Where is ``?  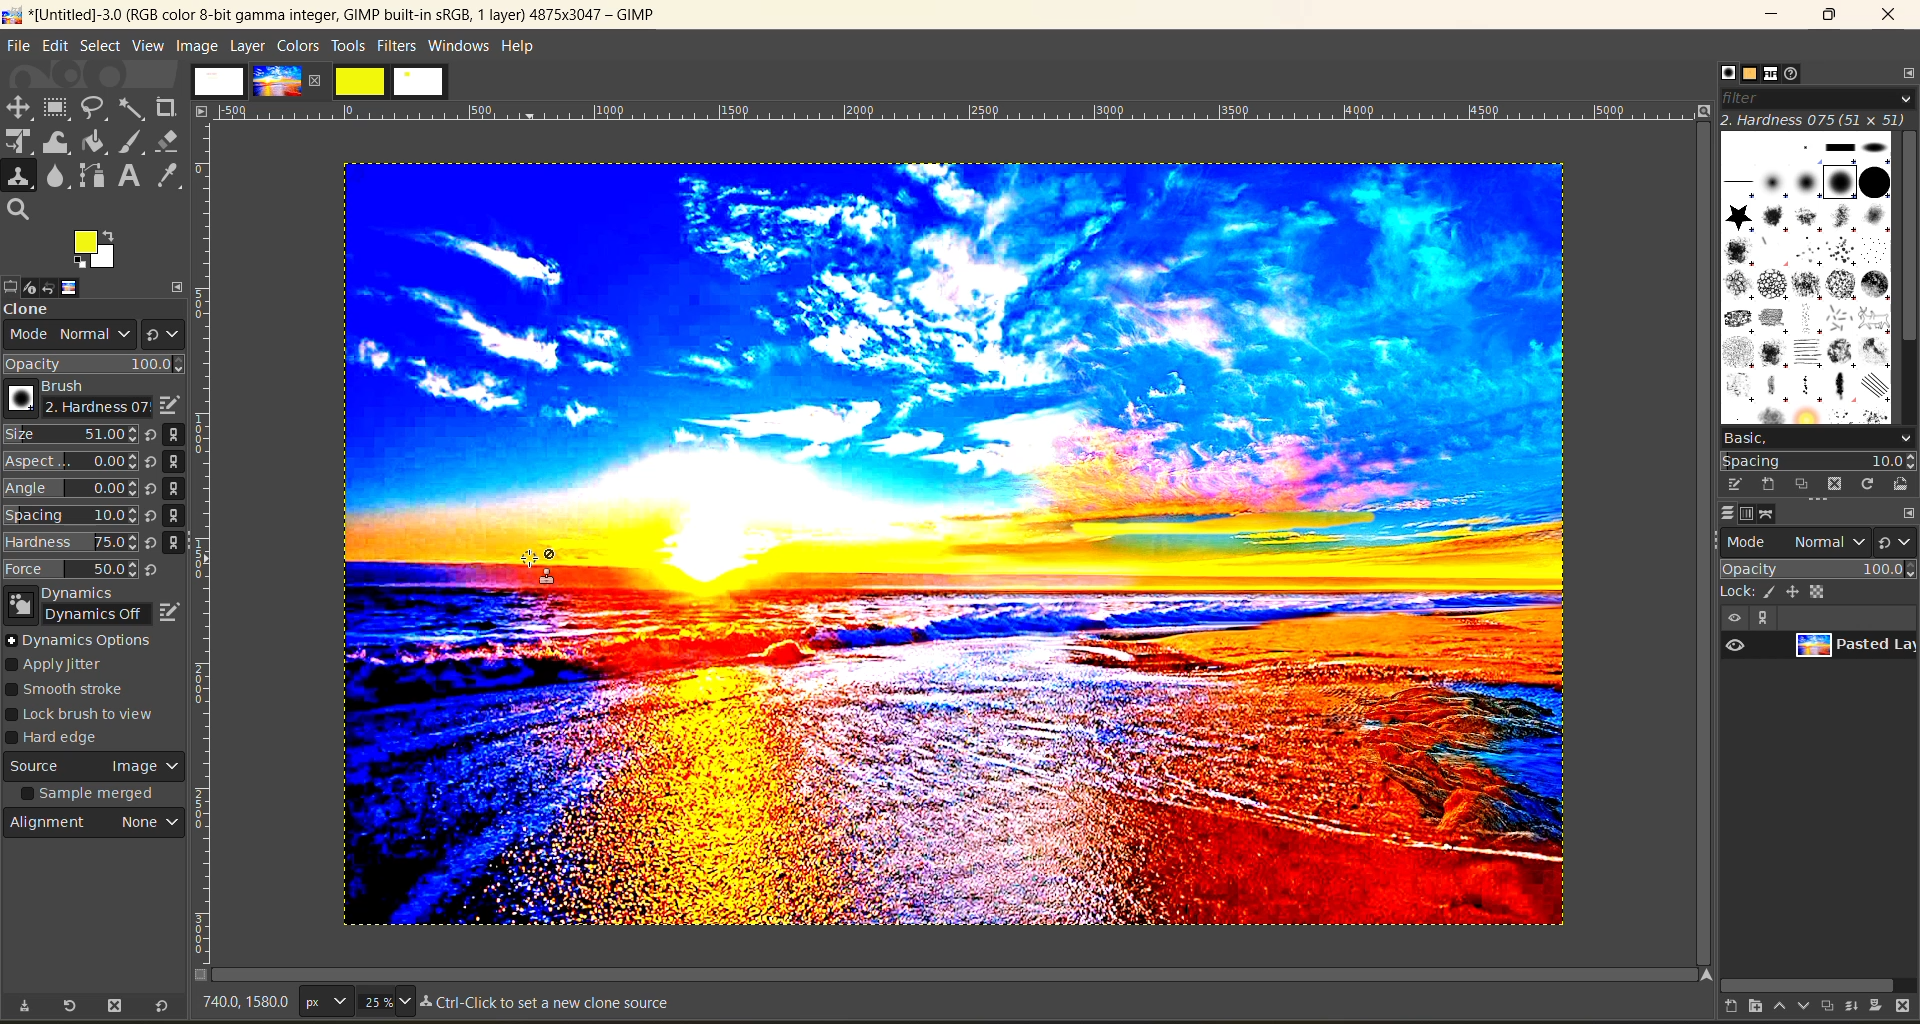
 is located at coordinates (1702, 974).